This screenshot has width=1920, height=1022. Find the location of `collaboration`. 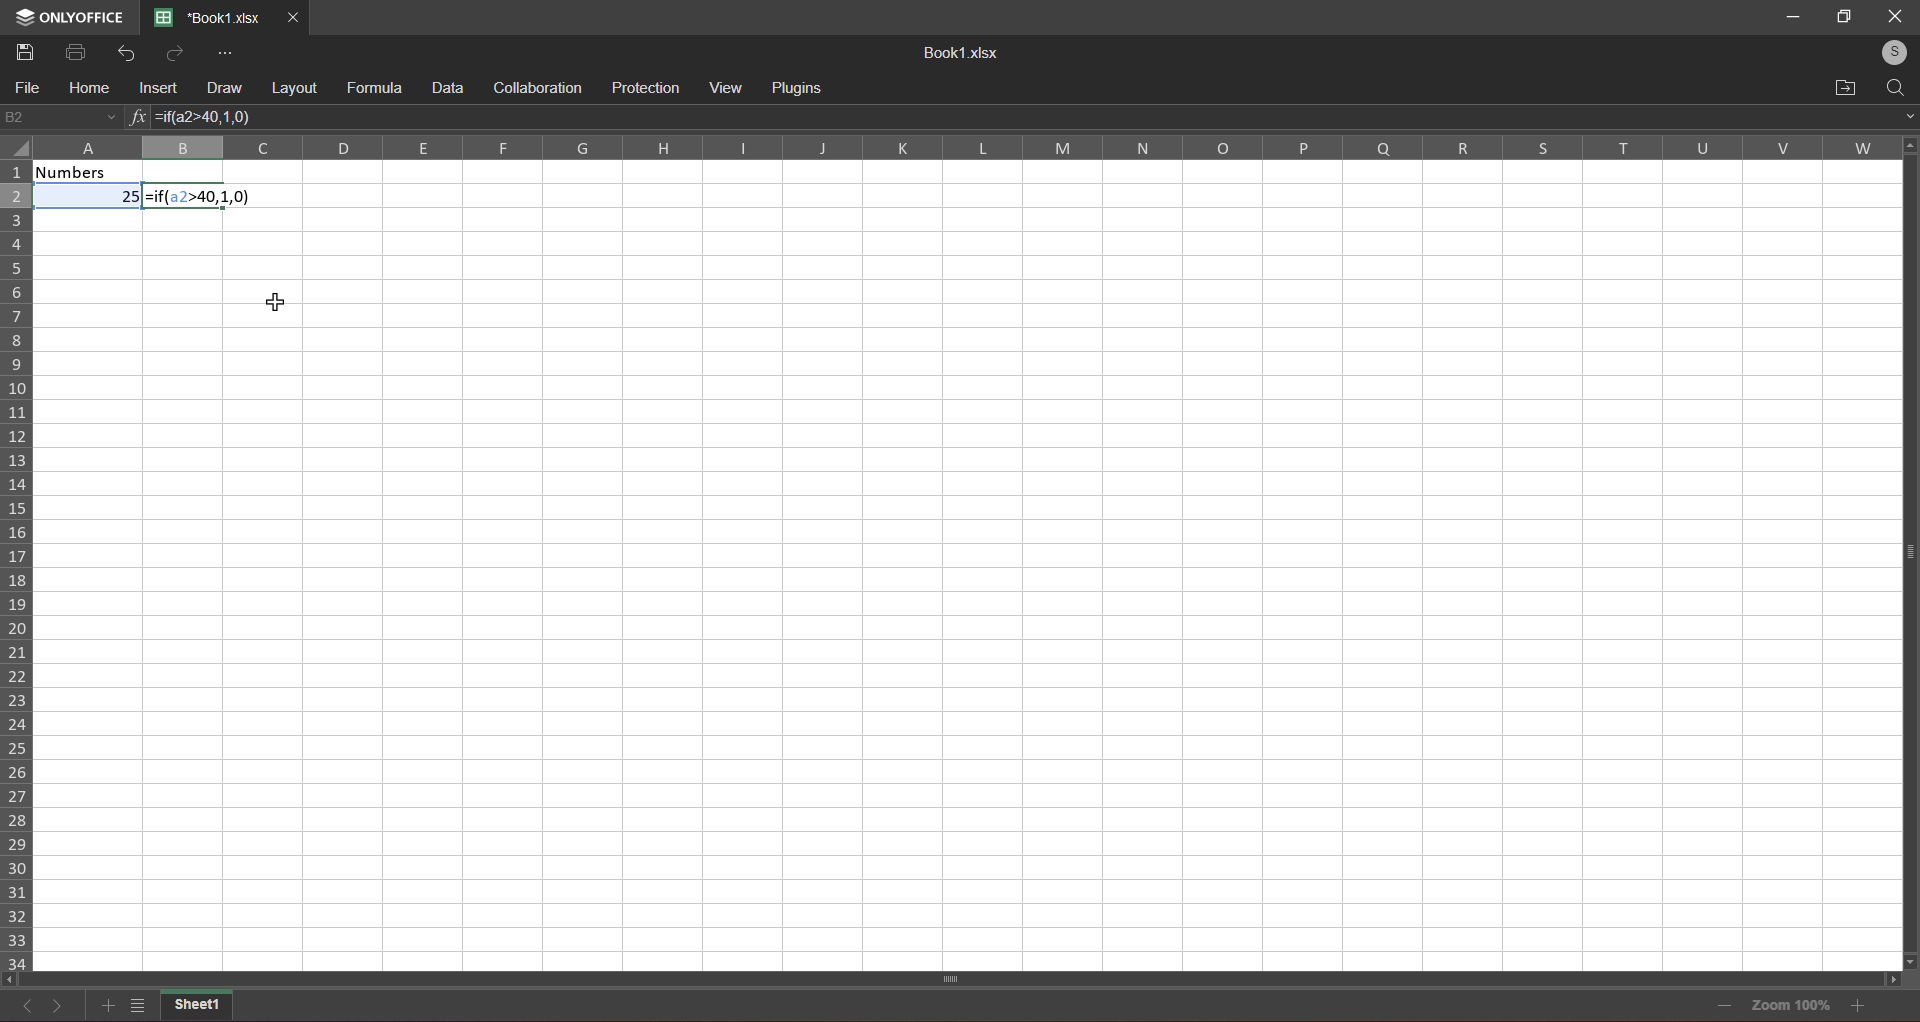

collaboration is located at coordinates (536, 86).